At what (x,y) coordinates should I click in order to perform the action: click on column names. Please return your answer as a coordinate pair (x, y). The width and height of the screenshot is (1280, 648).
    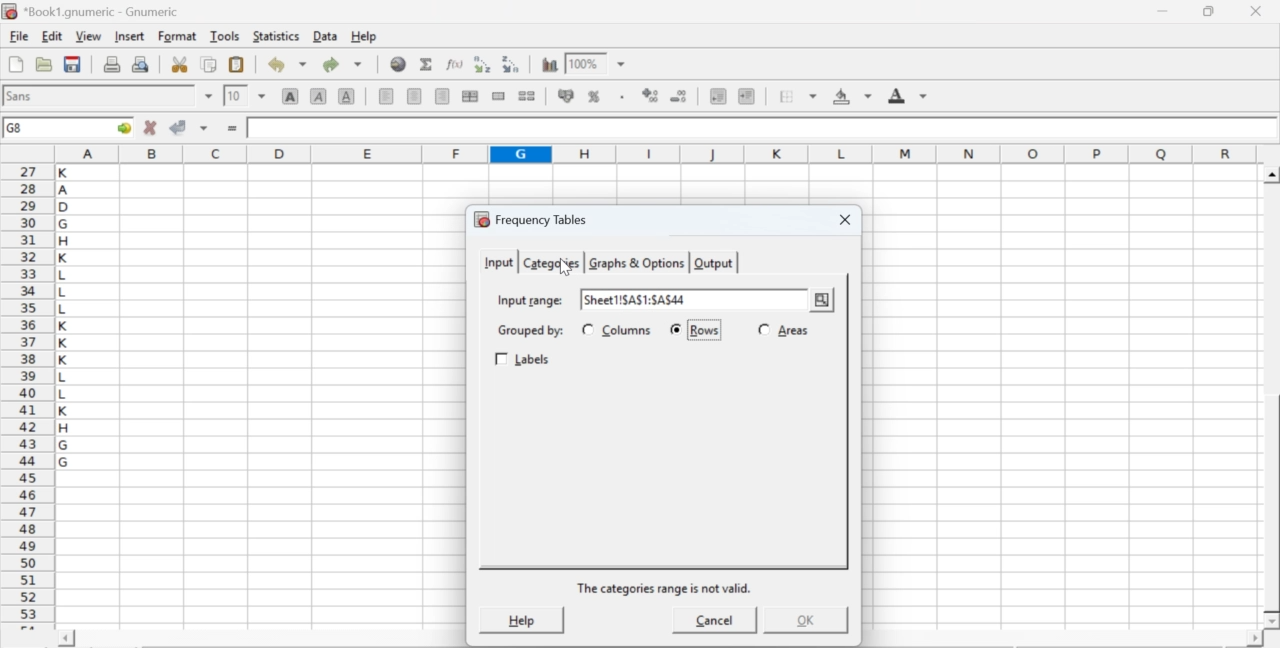
    Looking at the image, I should click on (653, 153).